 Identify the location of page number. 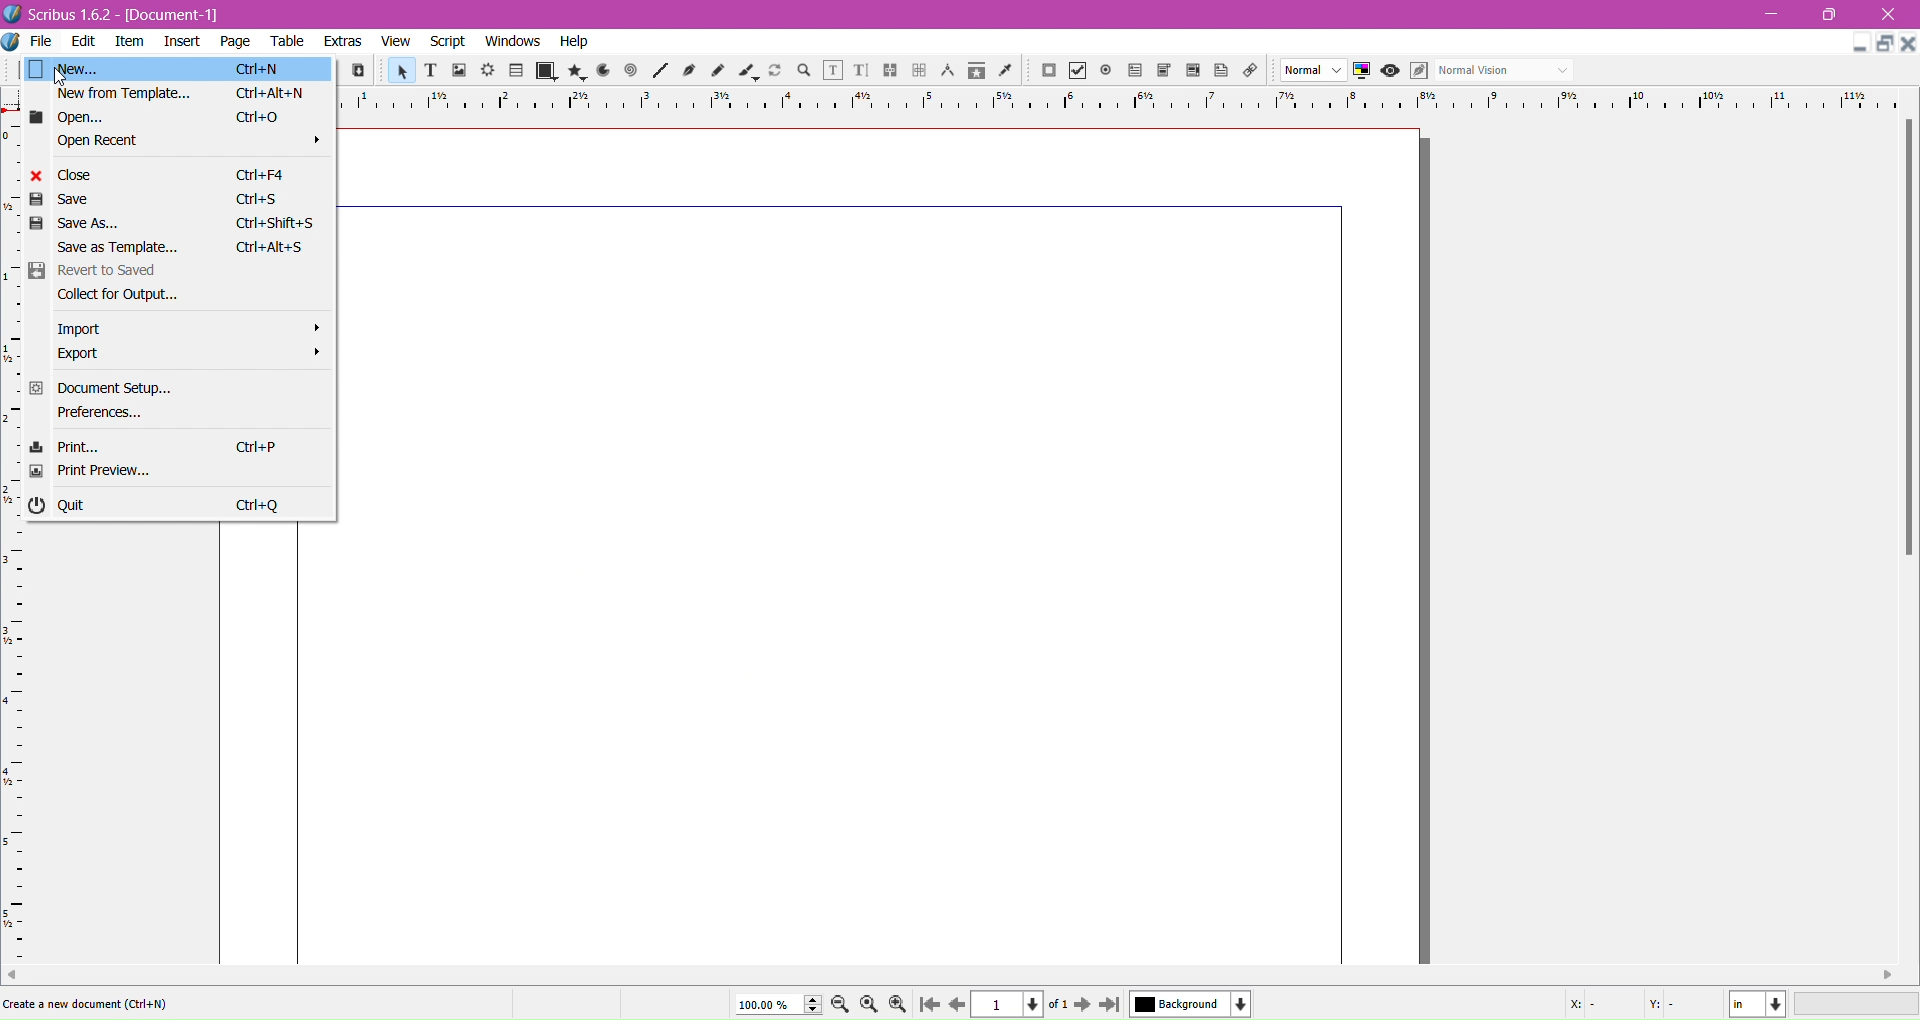
(1017, 1006).